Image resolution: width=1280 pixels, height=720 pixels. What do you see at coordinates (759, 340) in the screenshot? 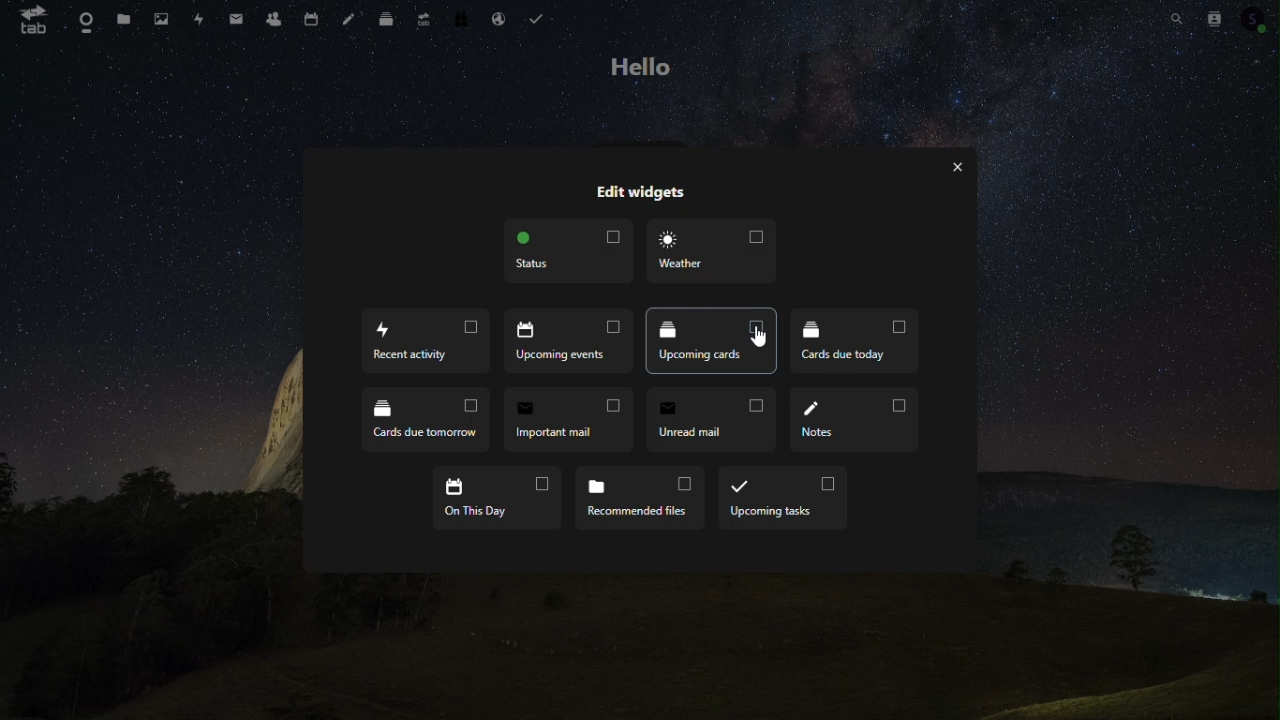
I see `Cursor` at bounding box center [759, 340].